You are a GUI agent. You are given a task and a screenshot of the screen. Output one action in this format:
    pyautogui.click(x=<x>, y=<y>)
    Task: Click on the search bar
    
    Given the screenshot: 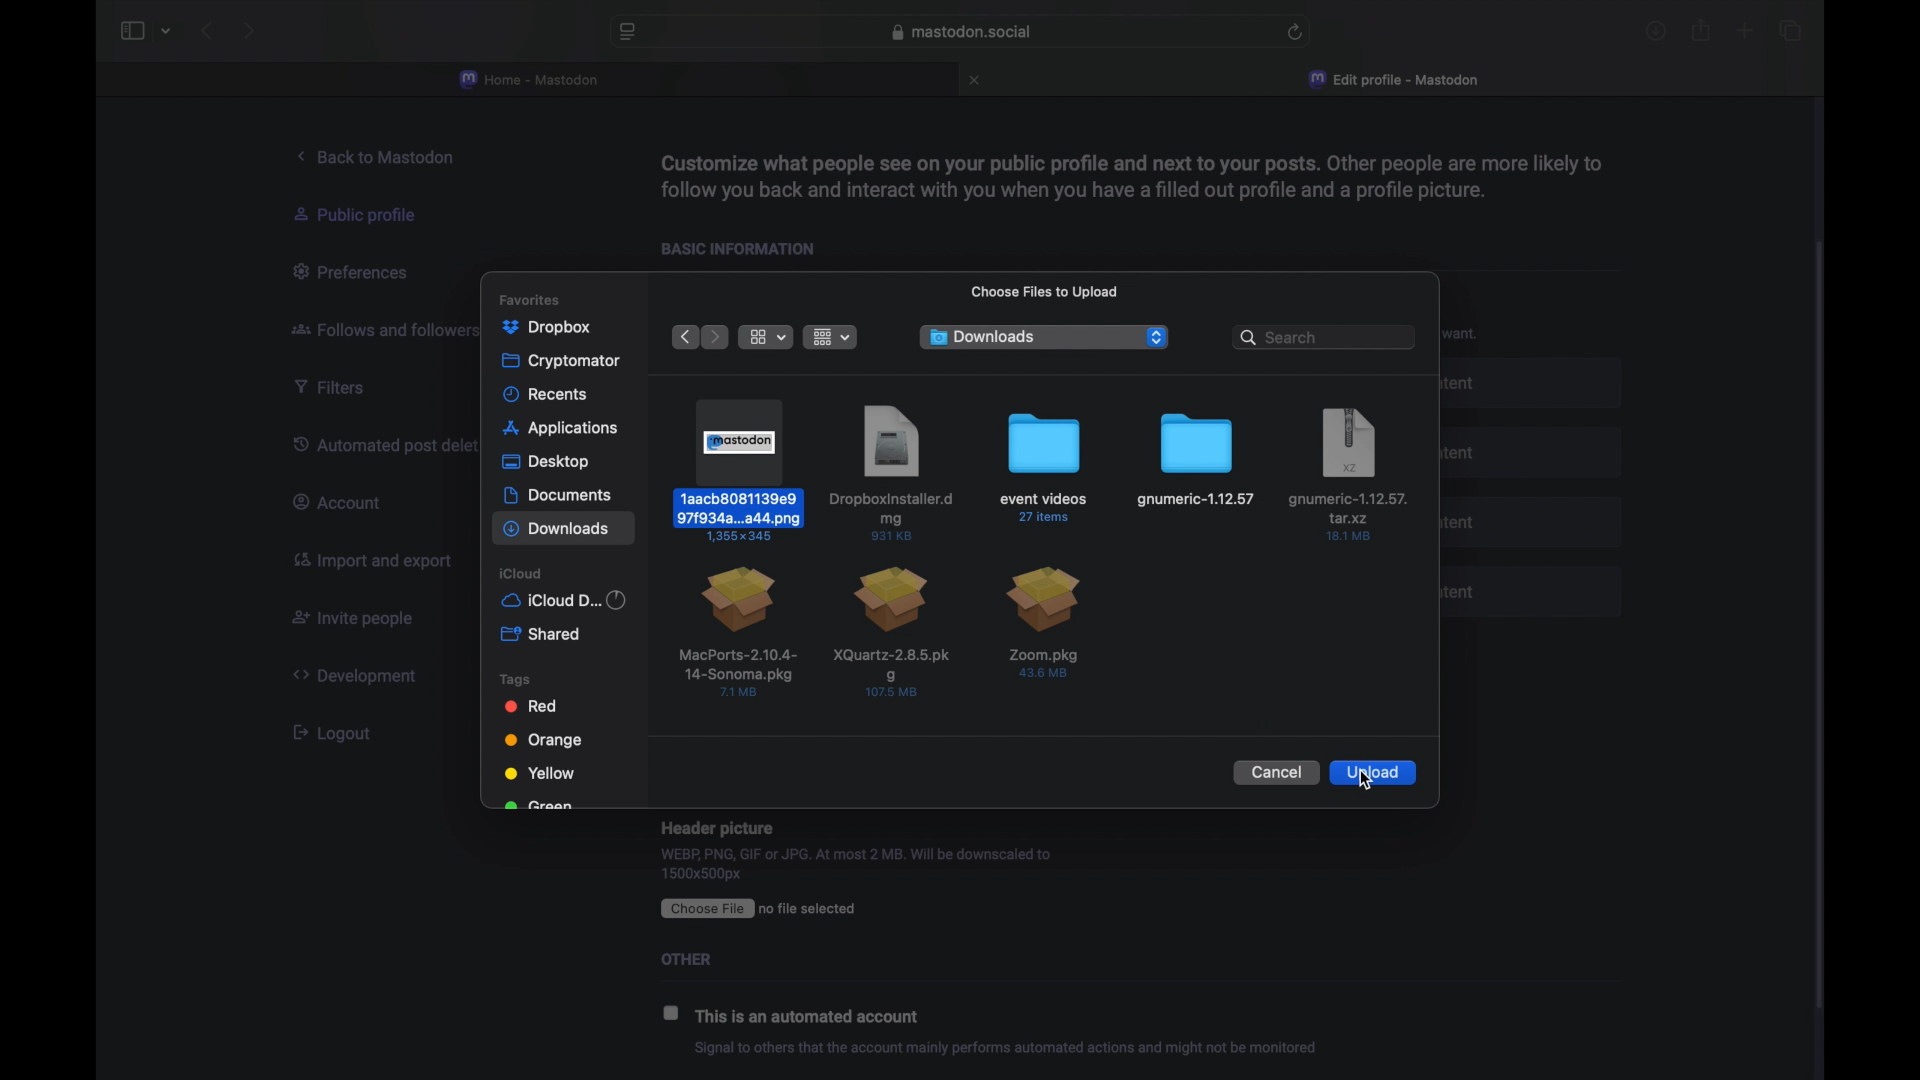 What is the action you would take?
    pyautogui.click(x=1322, y=336)
    